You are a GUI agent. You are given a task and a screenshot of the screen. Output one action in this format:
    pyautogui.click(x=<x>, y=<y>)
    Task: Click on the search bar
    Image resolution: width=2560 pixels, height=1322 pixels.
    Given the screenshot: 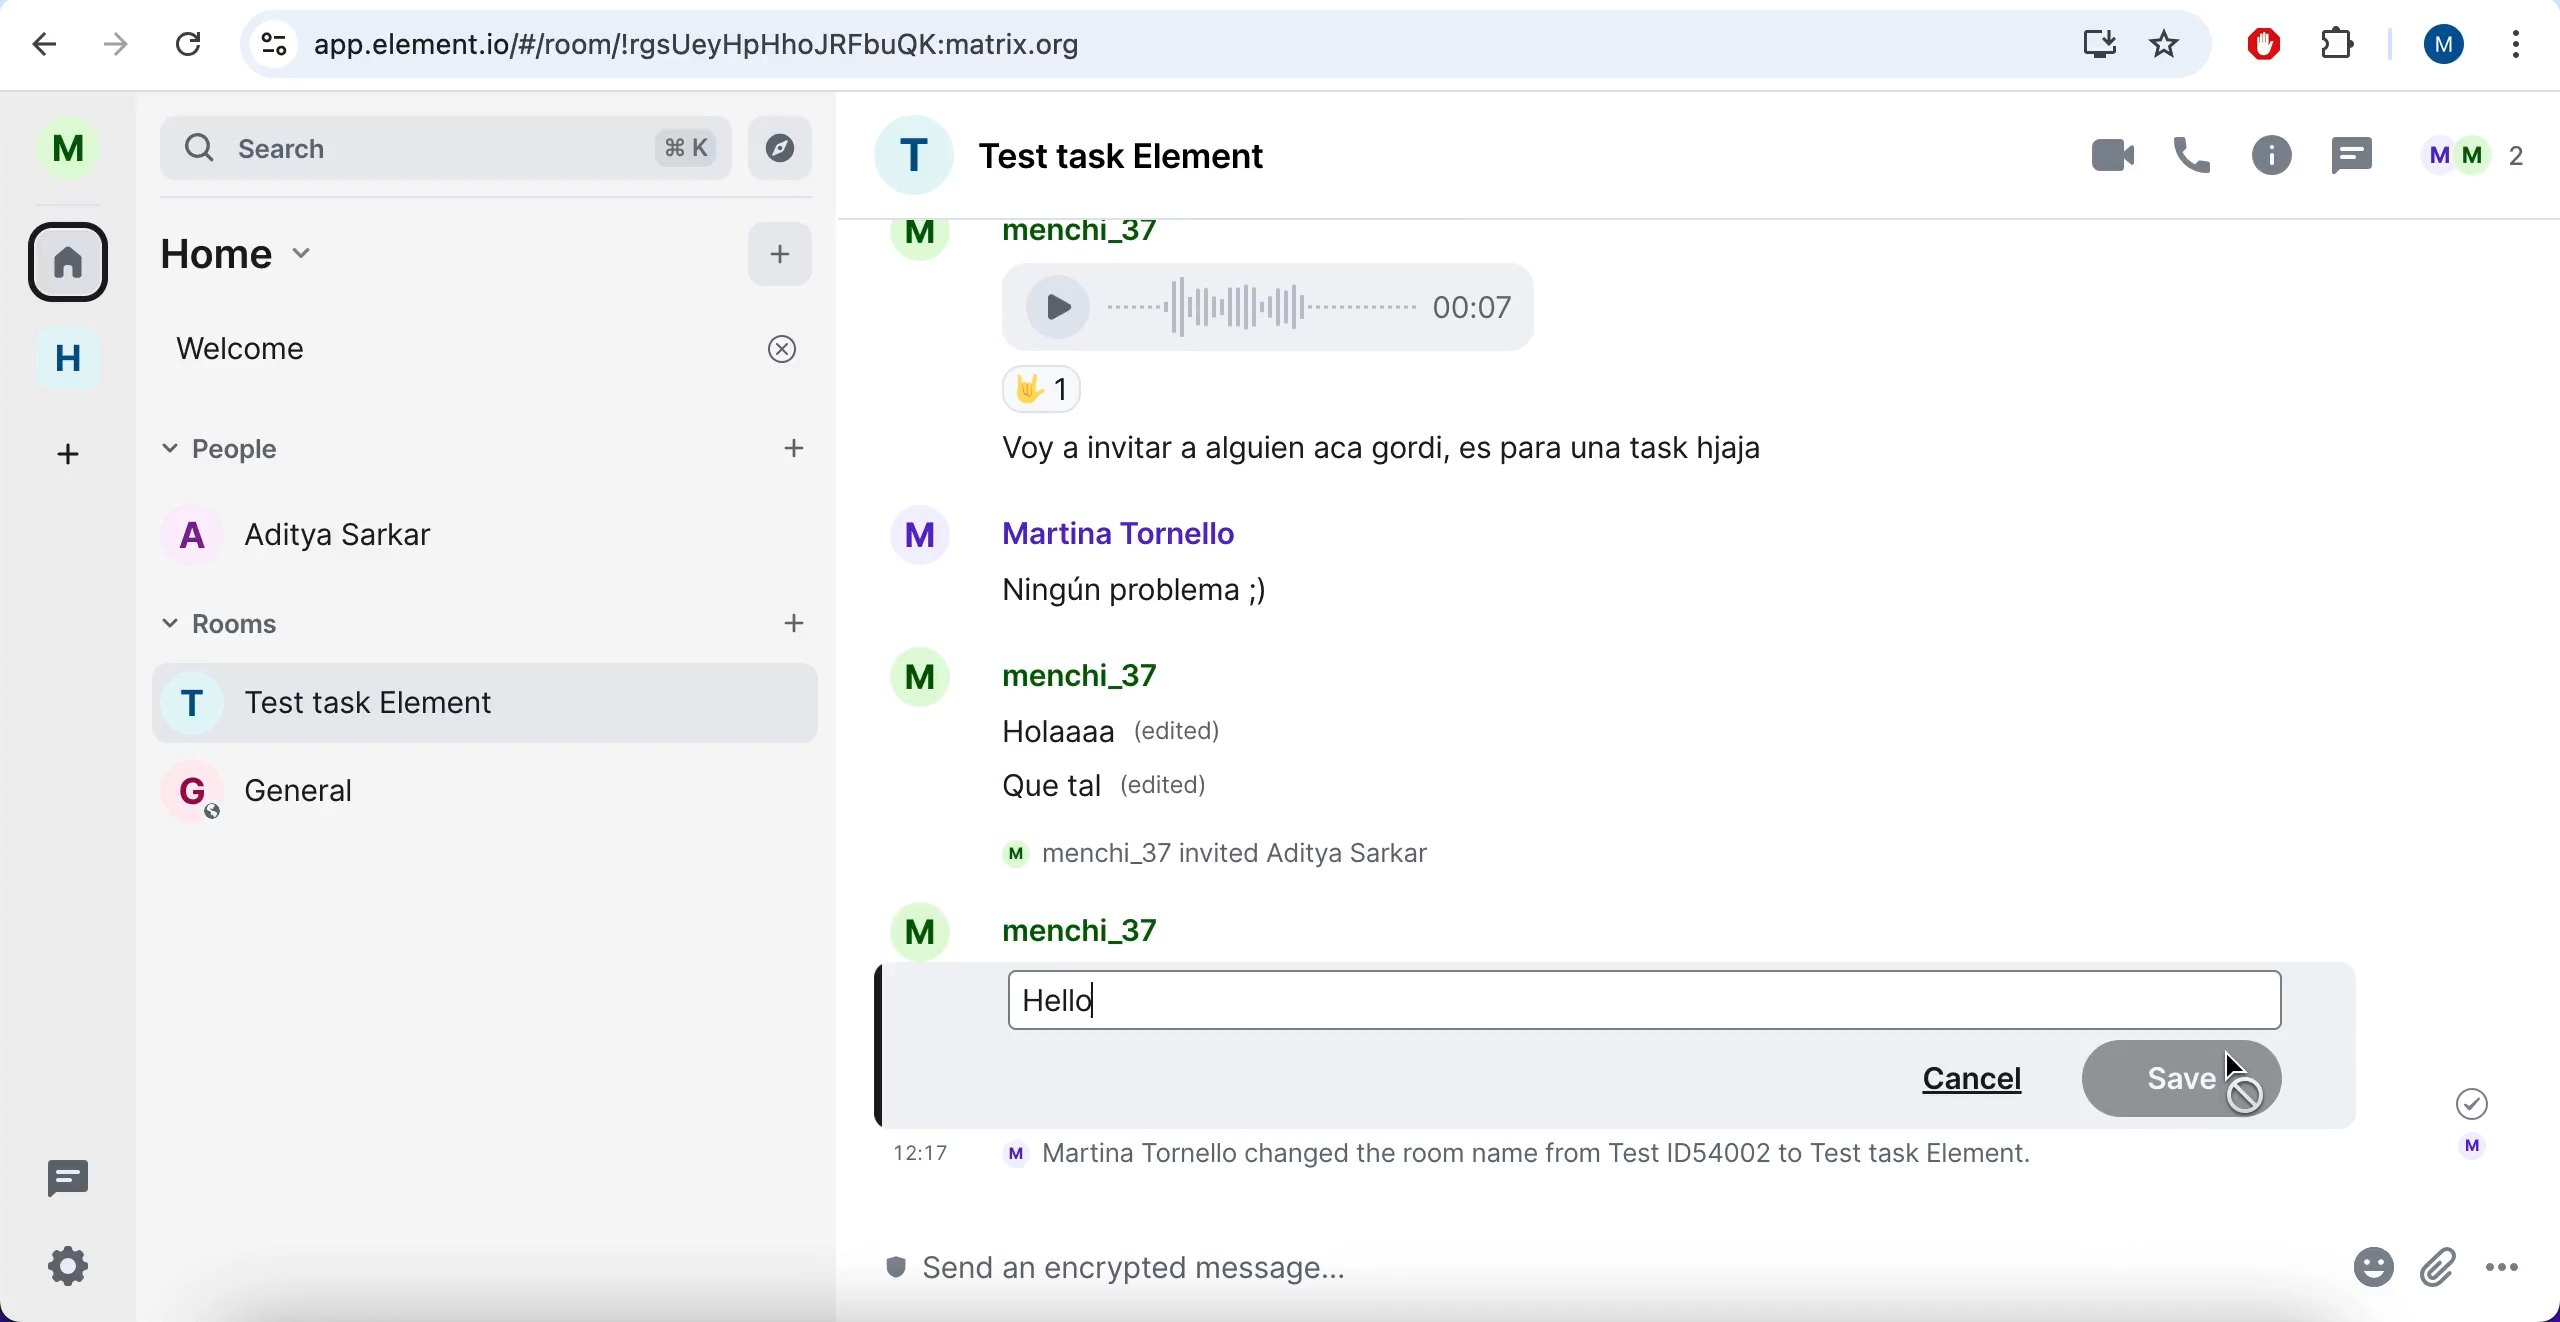 What is the action you would take?
    pyautogui.click(x=1134, y=45)
    